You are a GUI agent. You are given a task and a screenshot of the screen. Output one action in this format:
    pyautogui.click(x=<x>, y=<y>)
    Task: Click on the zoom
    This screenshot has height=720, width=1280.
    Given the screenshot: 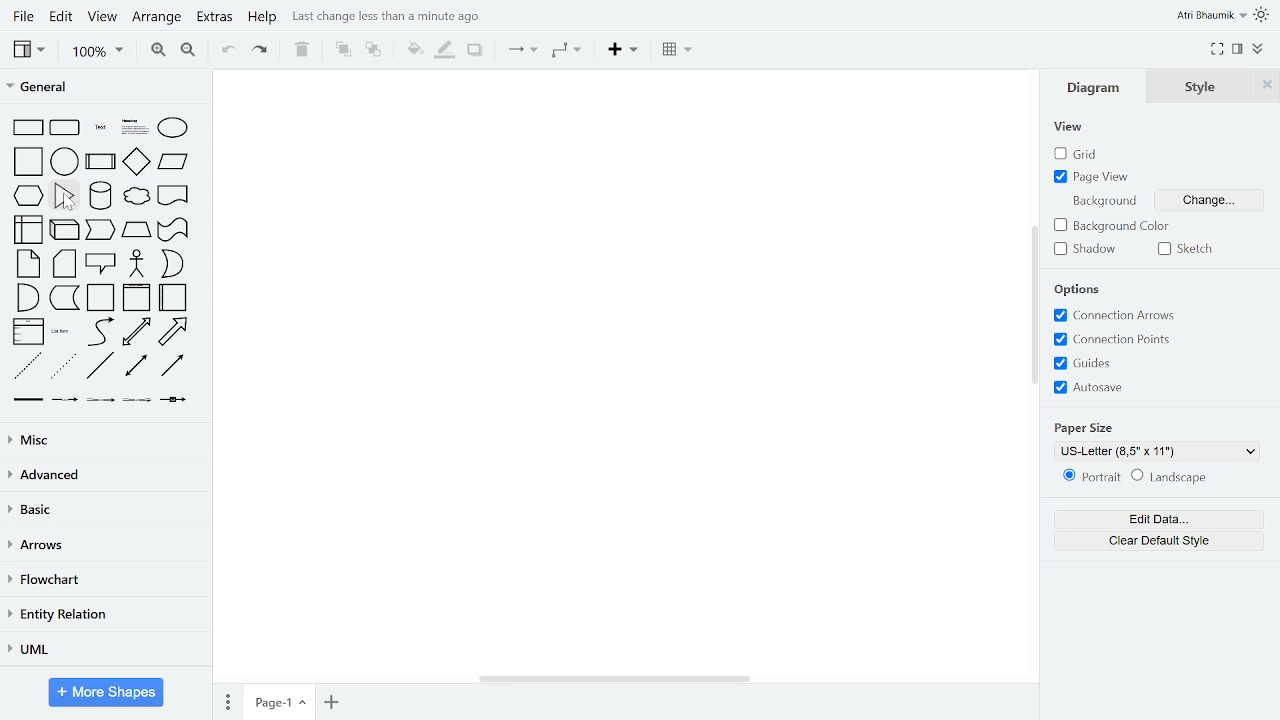 What is the action you would take?
    pyautogui.click(x=97, y=52)
    